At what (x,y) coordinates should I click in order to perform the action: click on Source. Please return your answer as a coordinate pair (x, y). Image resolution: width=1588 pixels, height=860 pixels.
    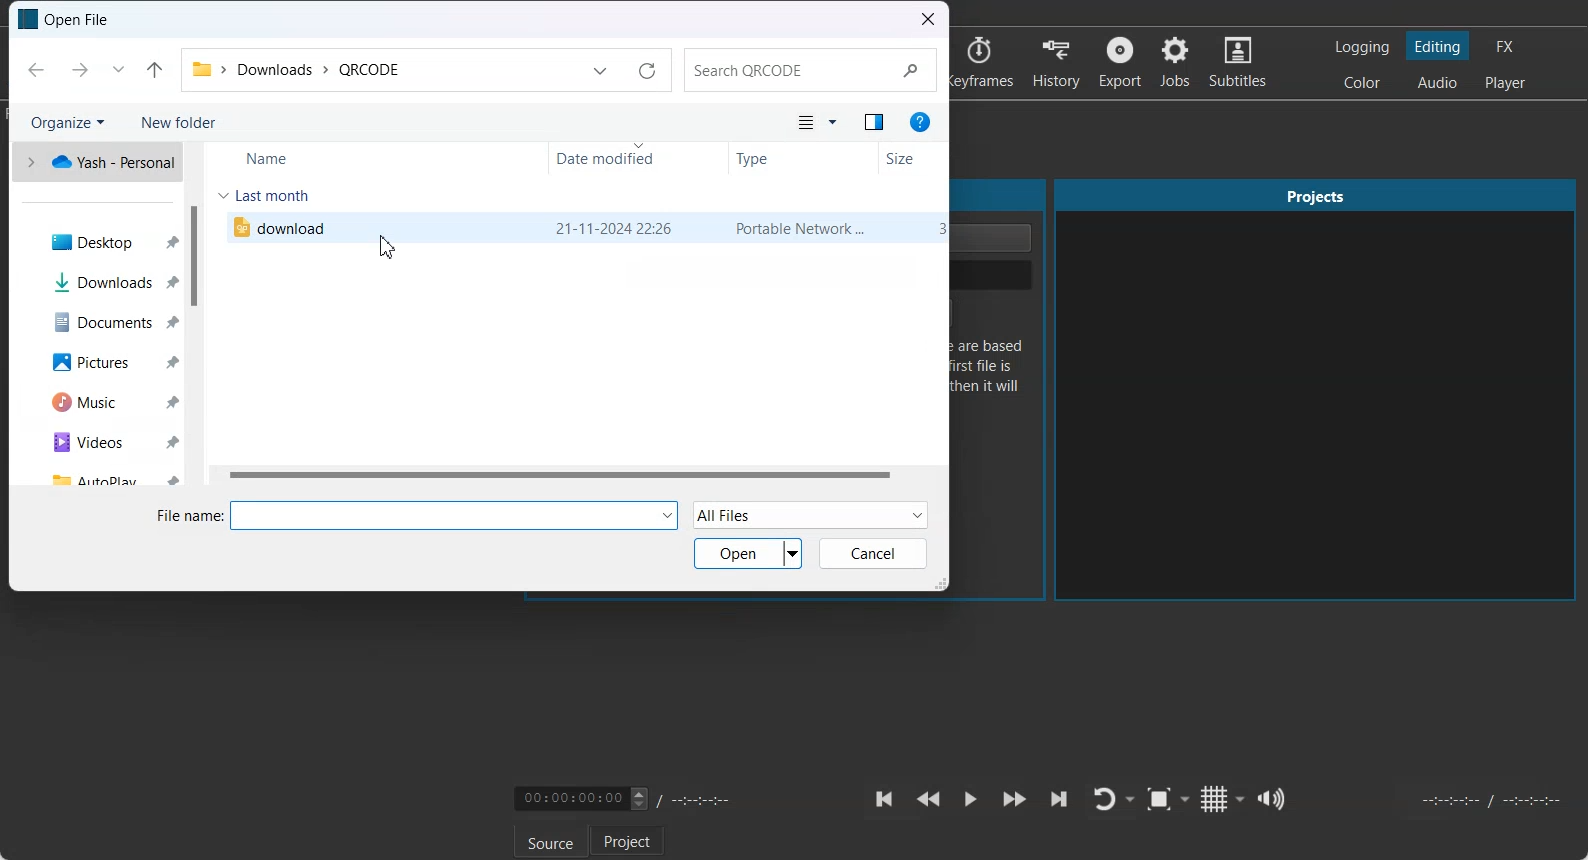
    Looking at the image, I should click on (546, 842).